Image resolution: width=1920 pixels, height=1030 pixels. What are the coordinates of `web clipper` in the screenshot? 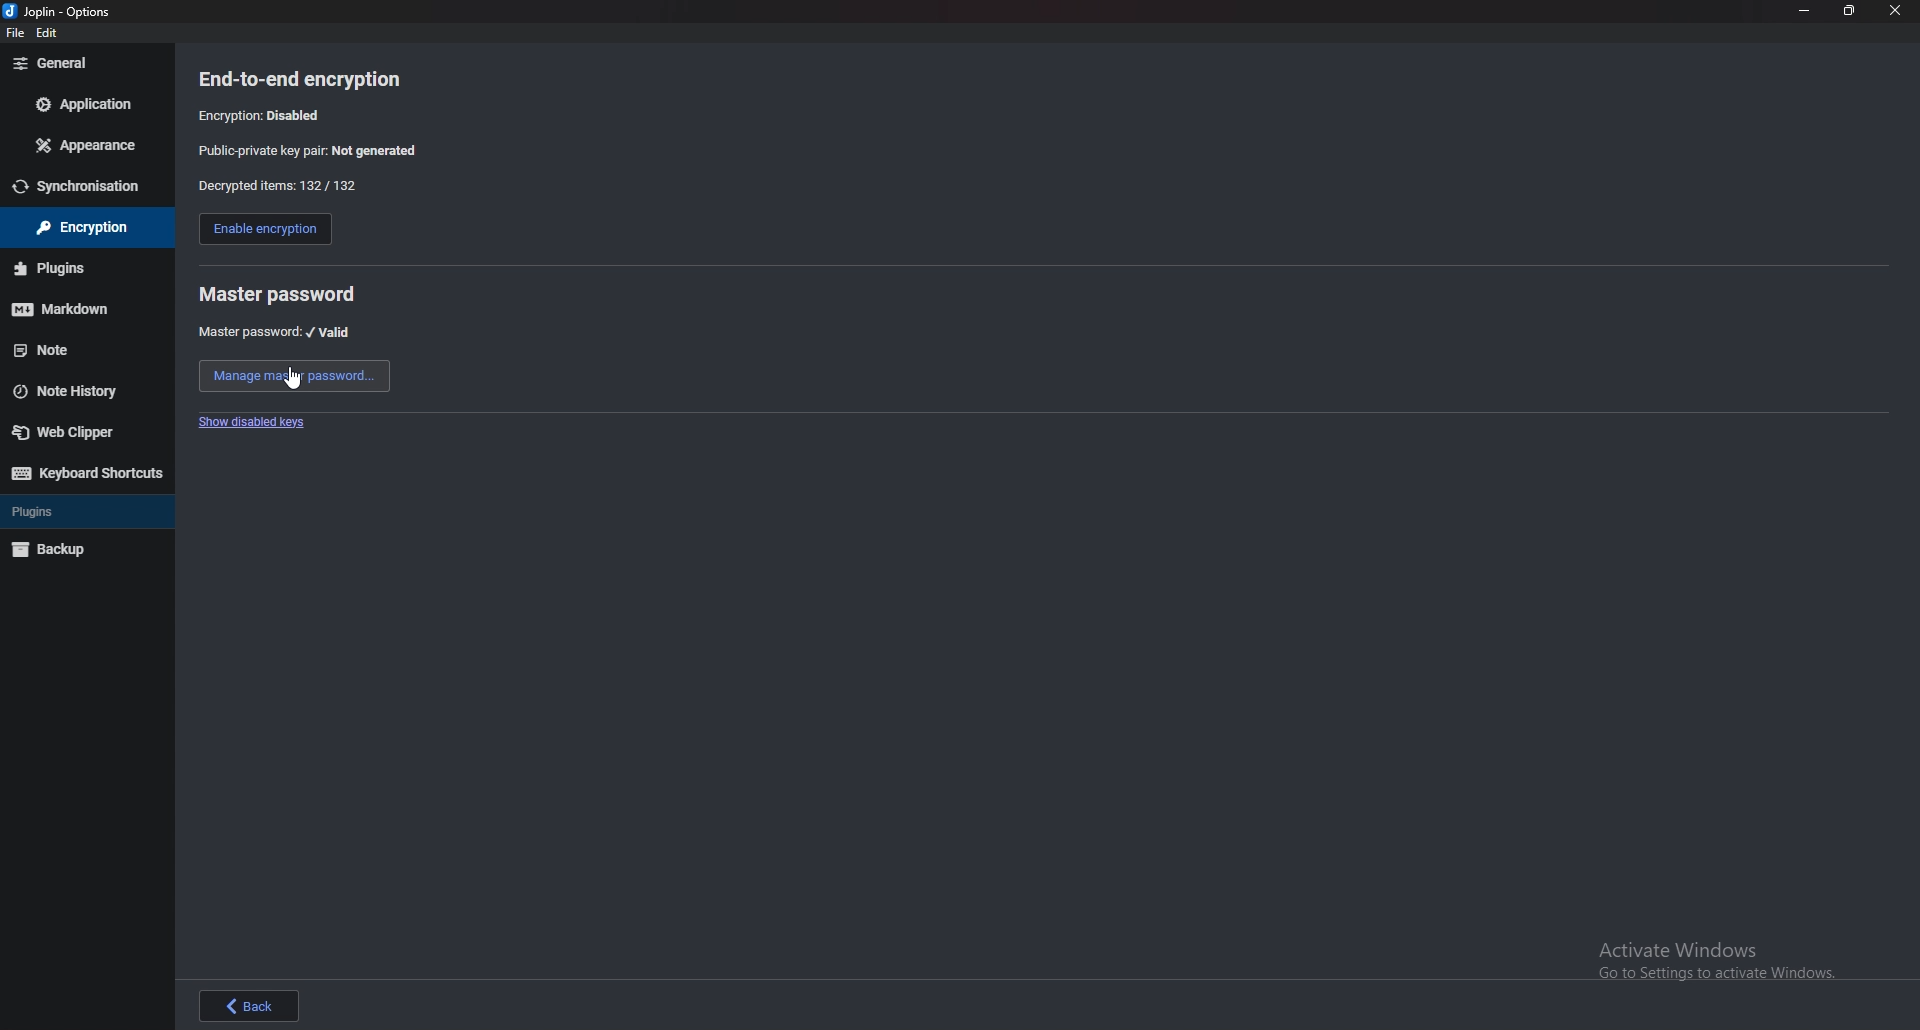 It's located at (86, 431).